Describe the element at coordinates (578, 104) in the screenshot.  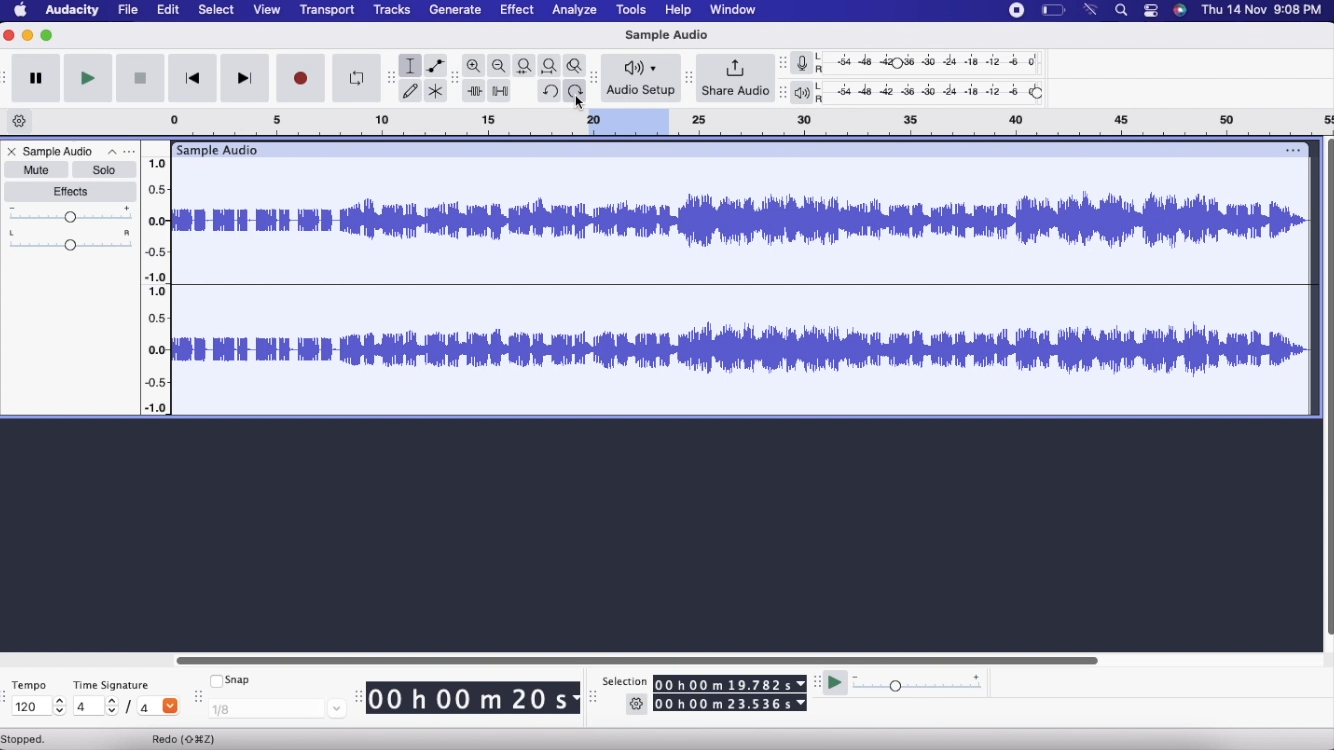
I see `cursor` at that location.